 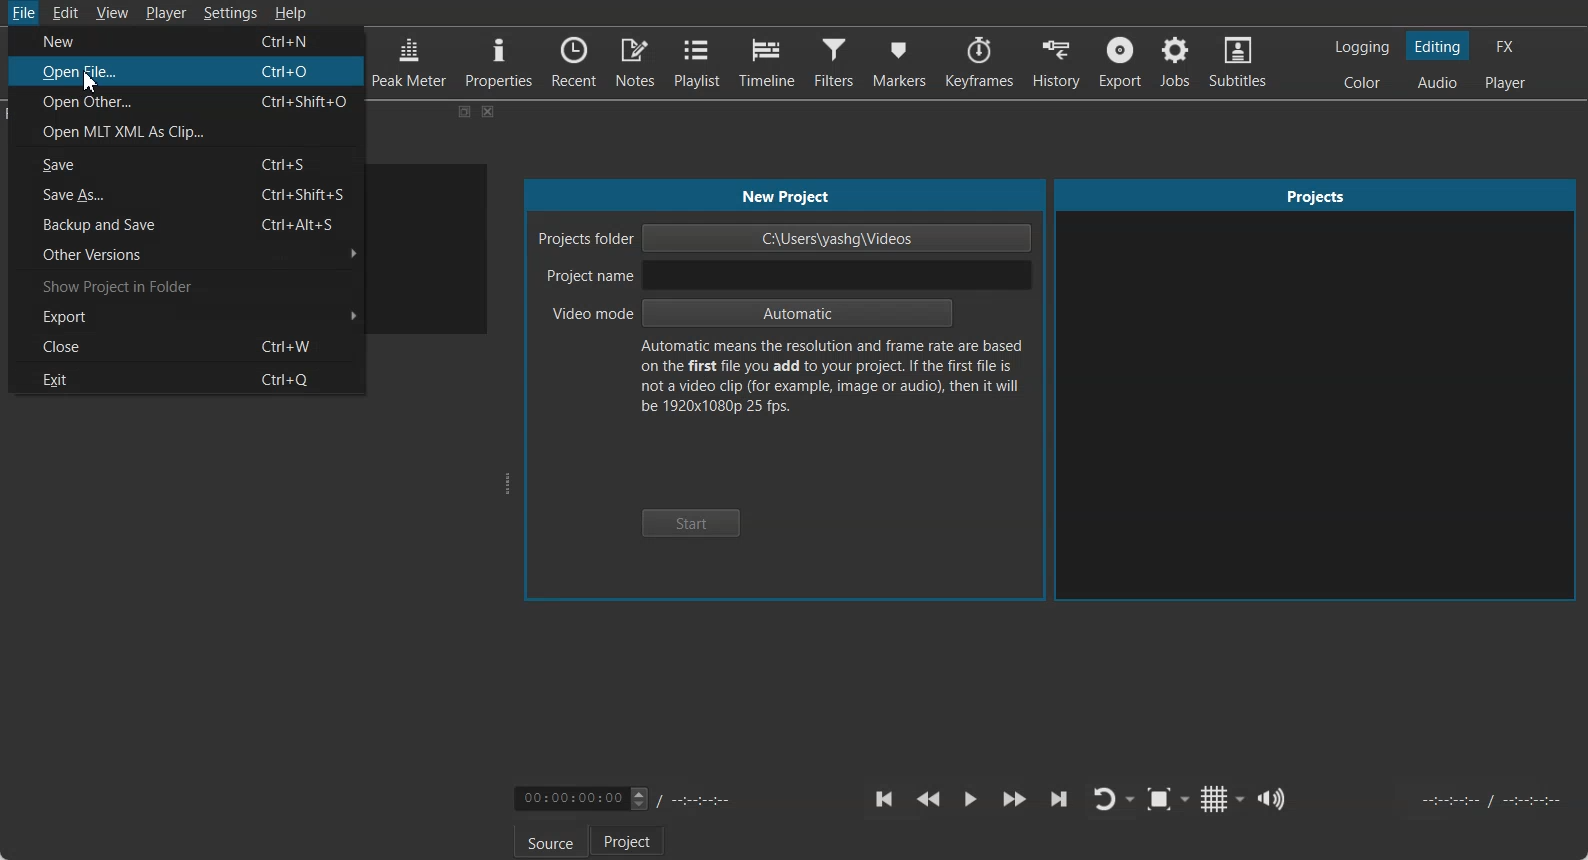 What do you see at coordinates (629, 840) in the screenshot?
I see `Project` at bounding box center [629, 840].